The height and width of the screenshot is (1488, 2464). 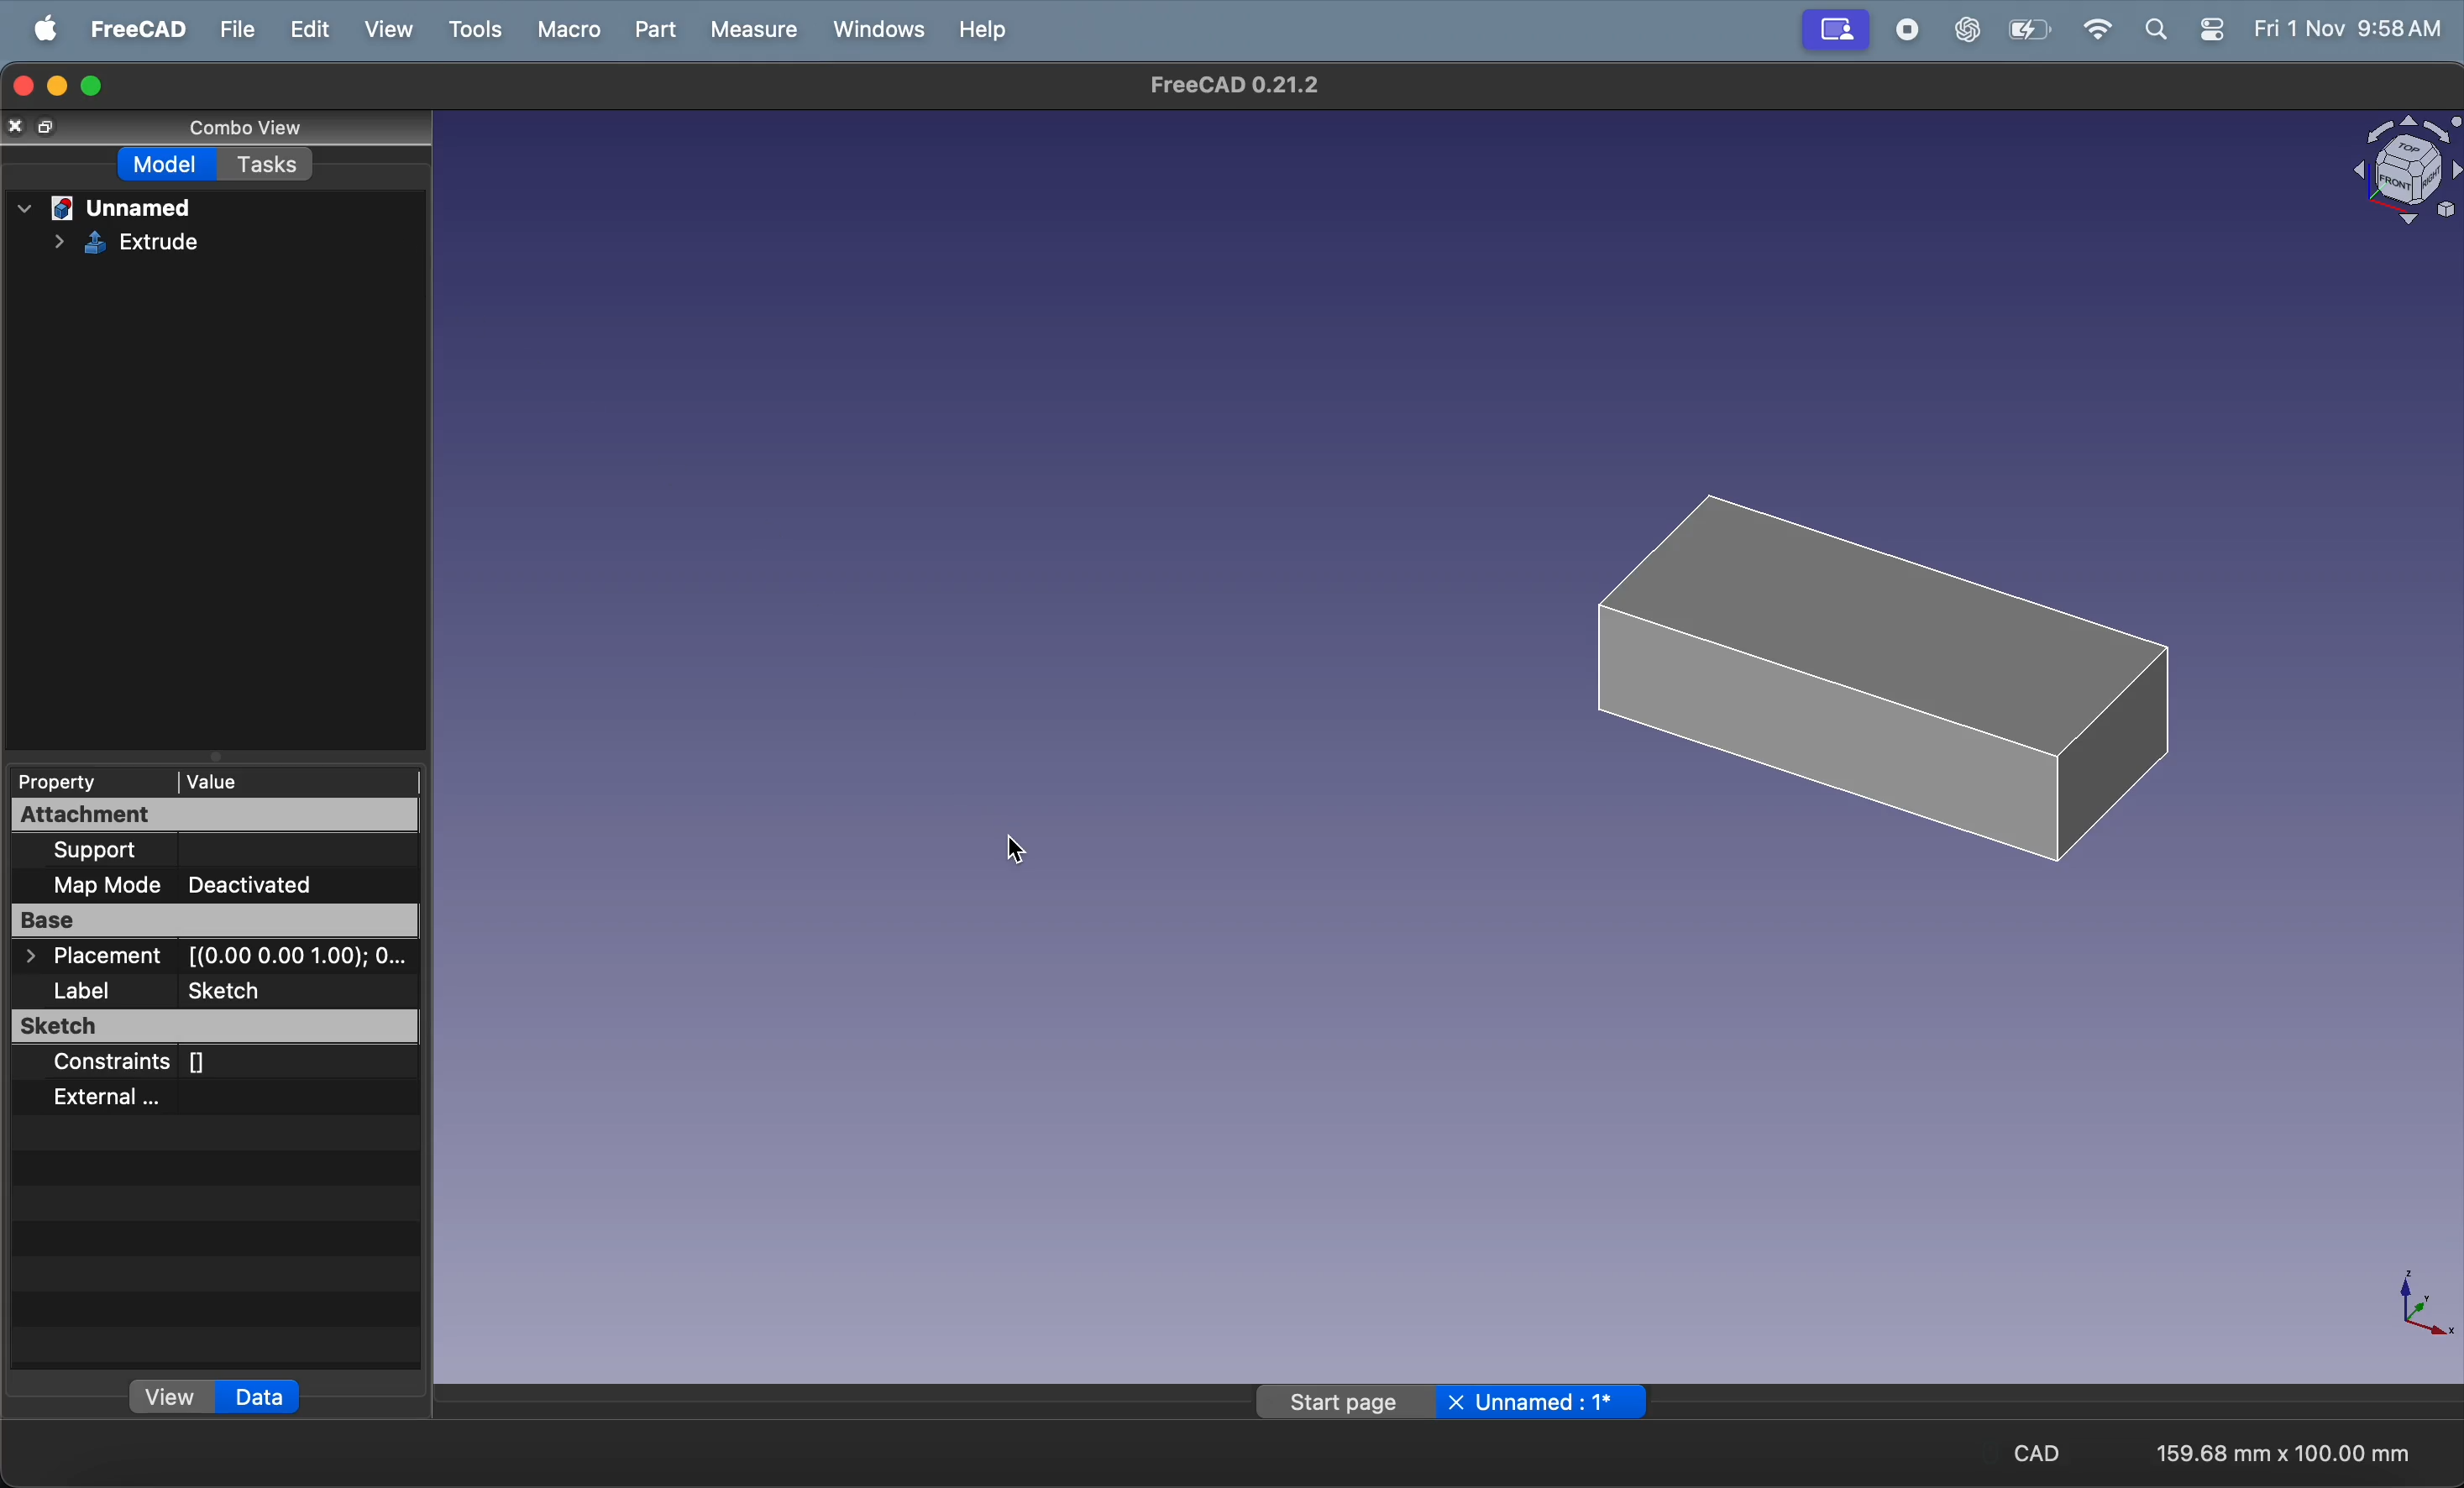 I want to click on page name unamed, so click(x=1456, y=1400).